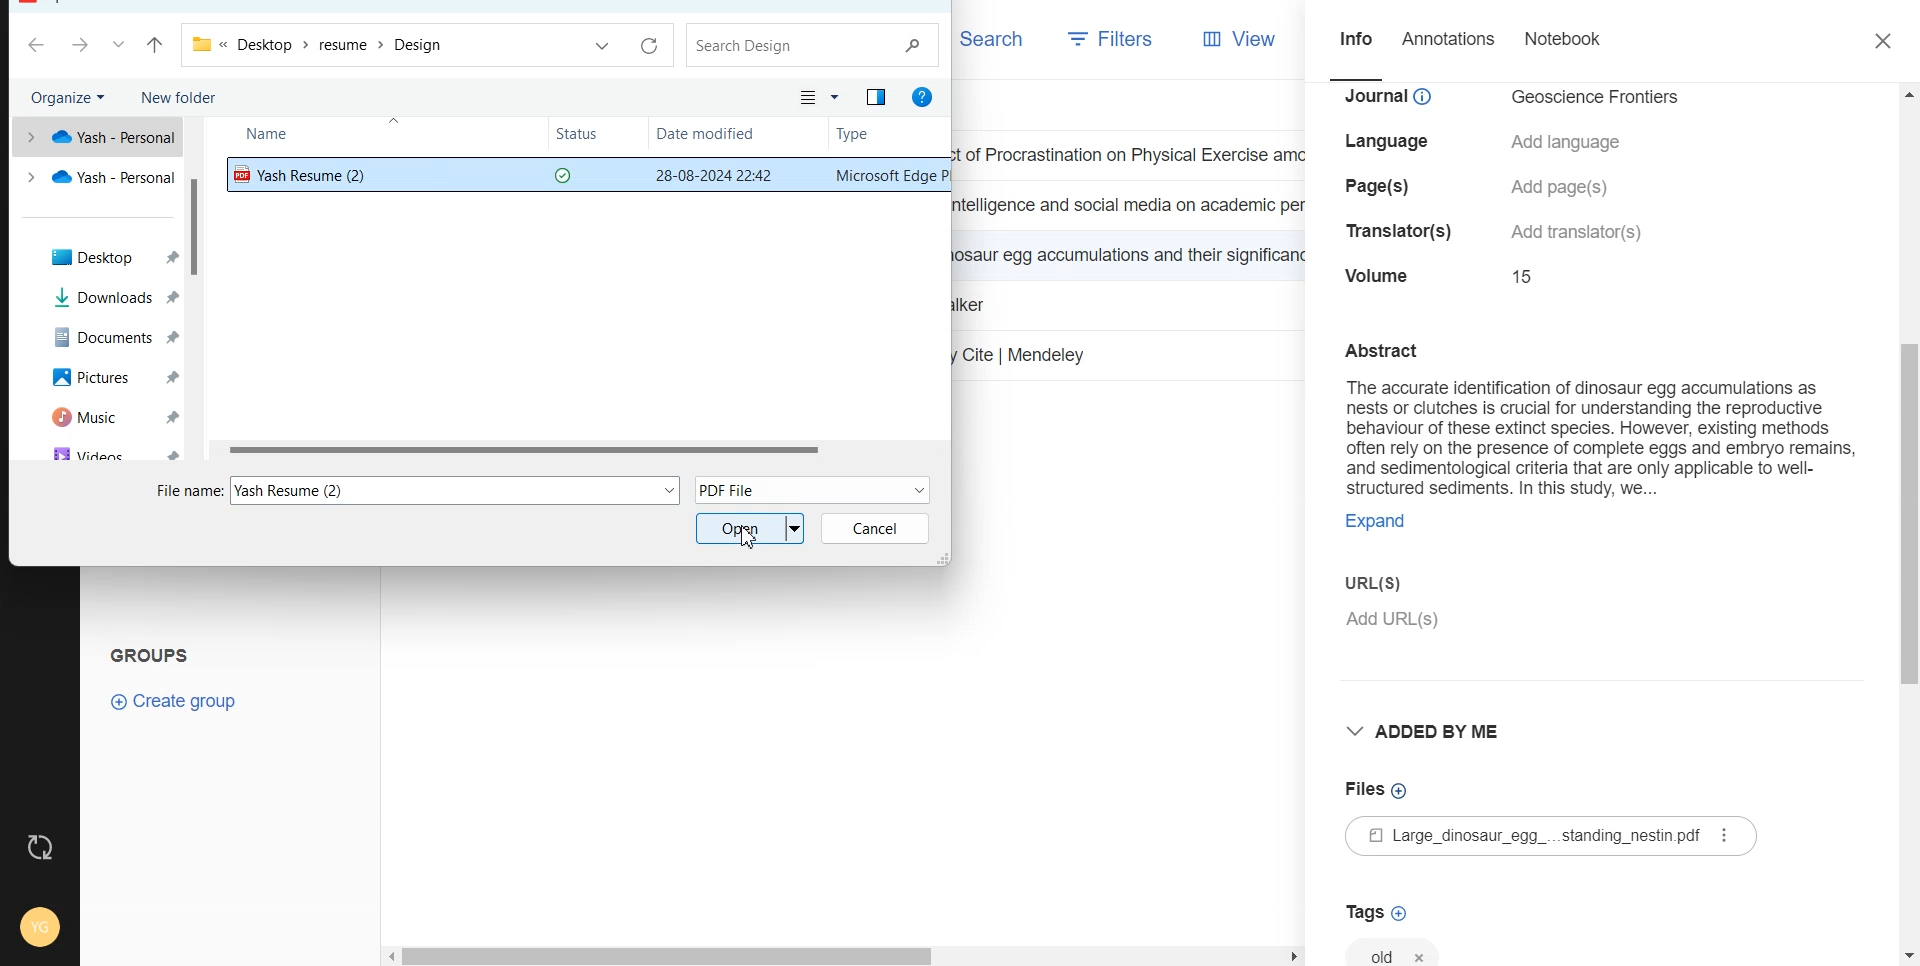 Image resolution: width=1920 pixels, height=966 pixels. Describe the element at coordinates (97, 257) in the screenshot. I see `Desktop` at that location.